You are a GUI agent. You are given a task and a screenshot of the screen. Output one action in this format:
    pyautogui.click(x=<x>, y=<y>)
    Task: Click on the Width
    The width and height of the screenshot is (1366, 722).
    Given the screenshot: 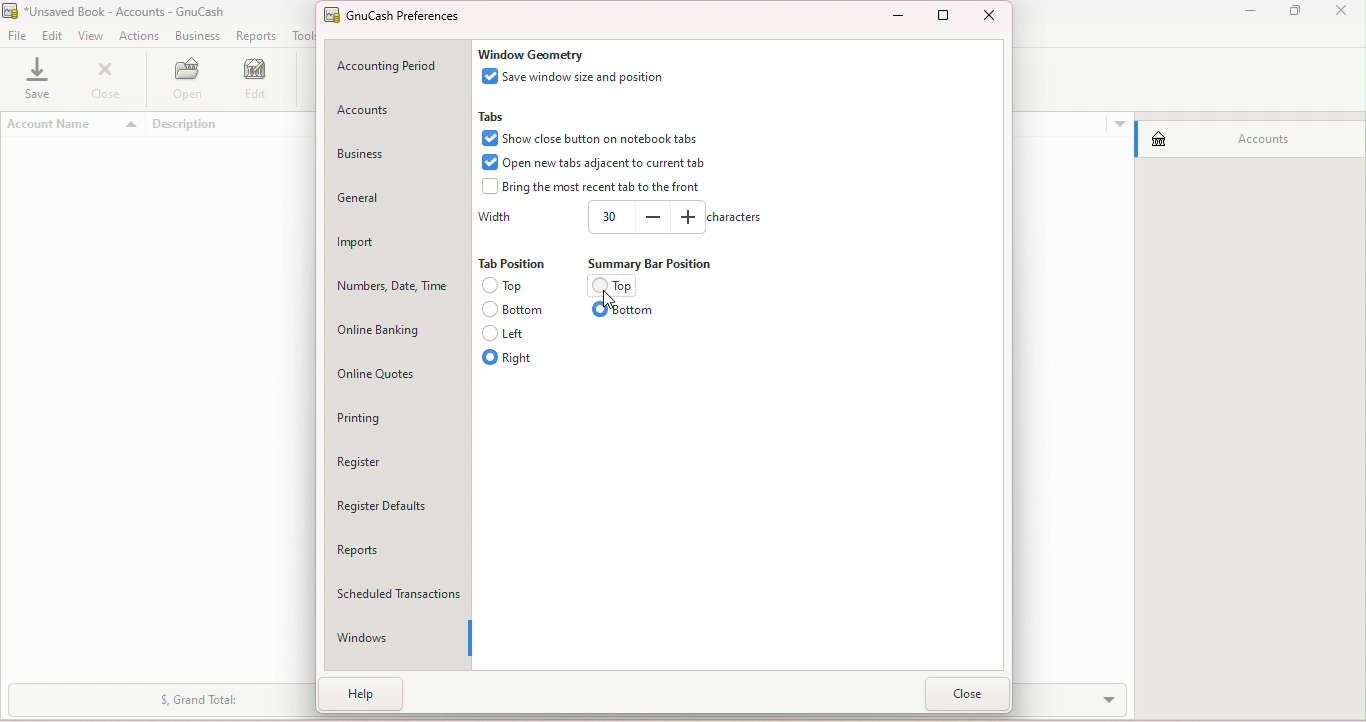 What is the action you would take?
    pyautogui.click(x=493, y=218)
    